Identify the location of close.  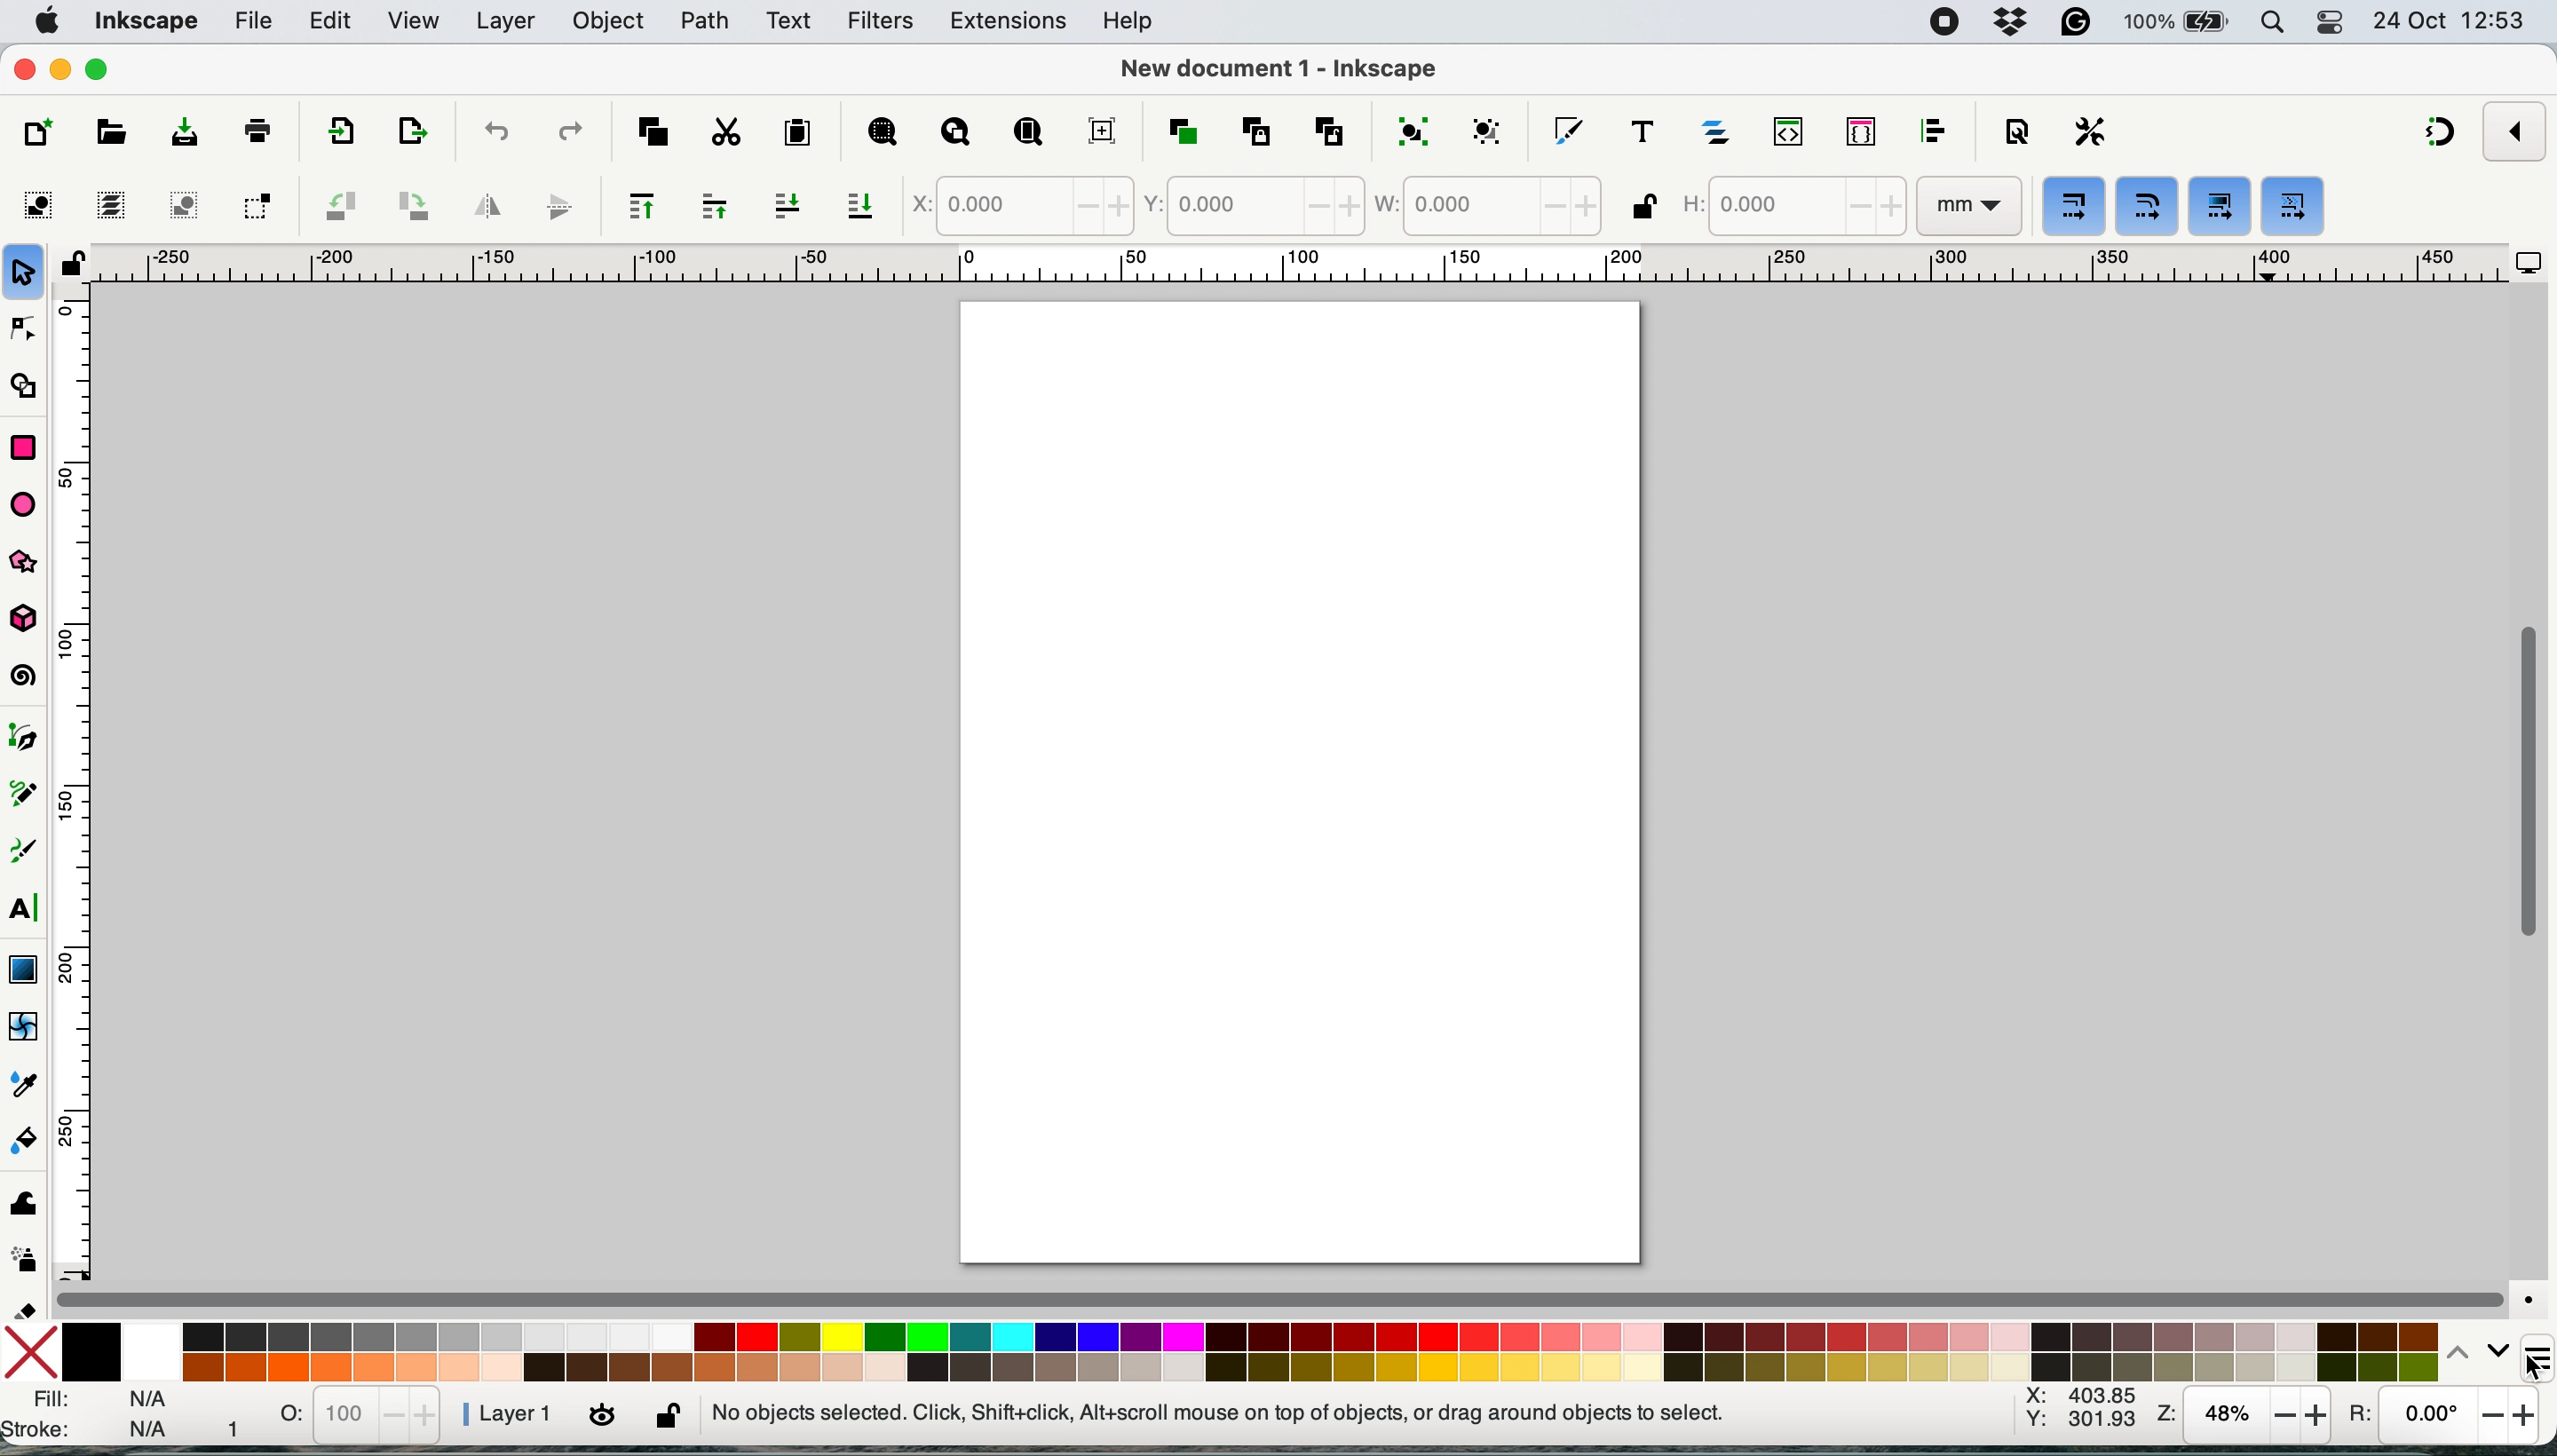
(28, 72).